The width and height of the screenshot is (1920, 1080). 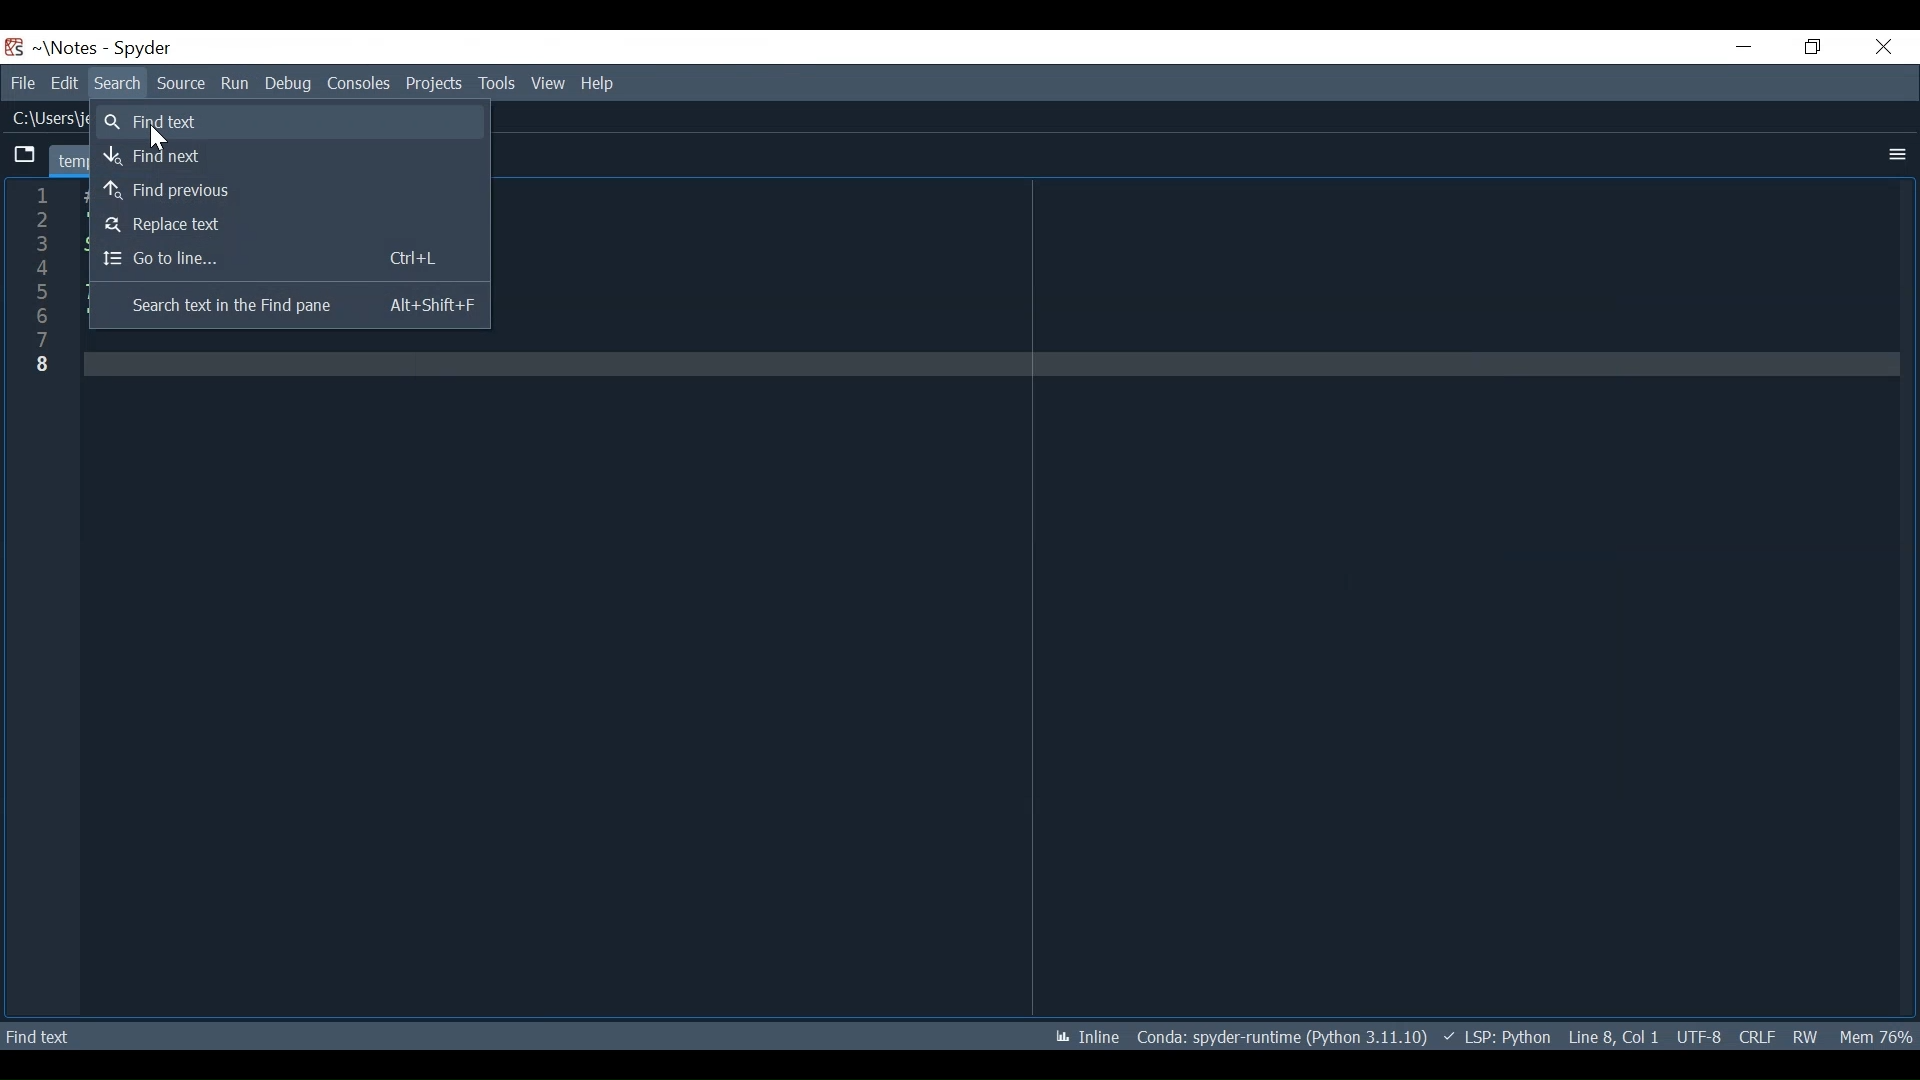 What do you see at coordinates (1286, 1038) in the screenshot?
I see `Conda Environment Indicator` at bounding box center [1286, 1038].